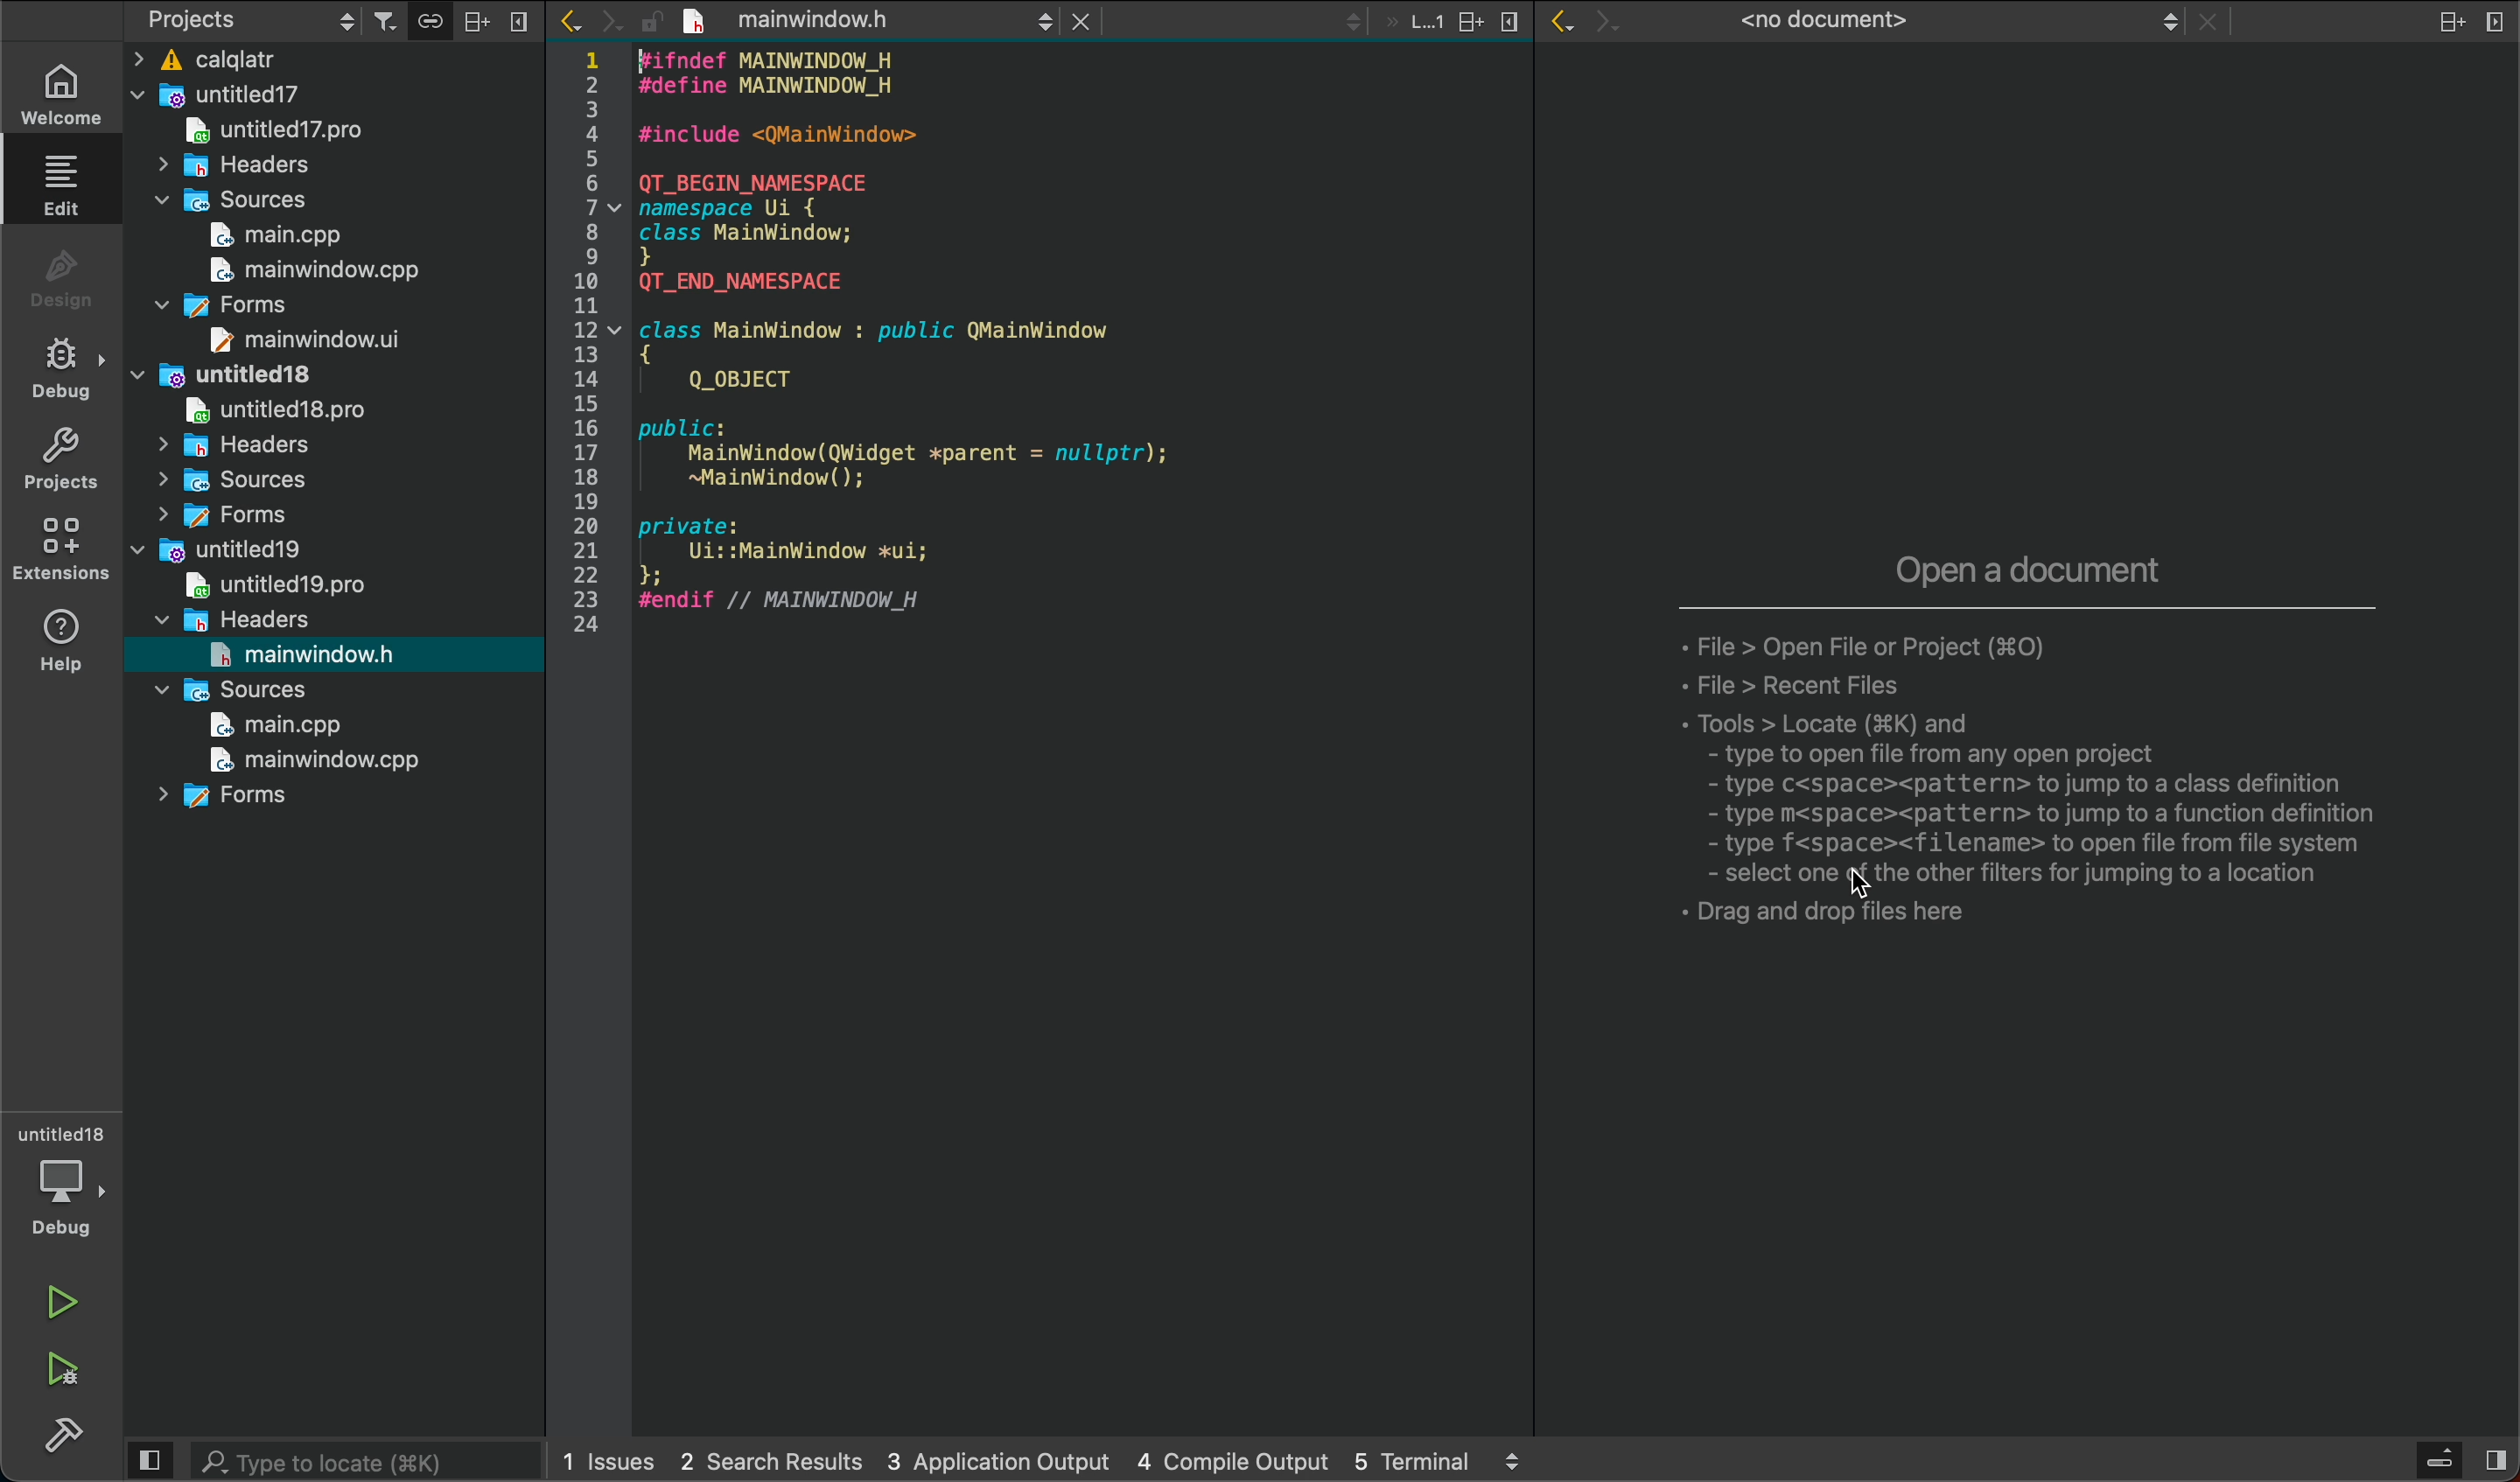  What do you see at coordinates (62, 282) in the screenshot?
I see `design` at bounding box center [62, 282].